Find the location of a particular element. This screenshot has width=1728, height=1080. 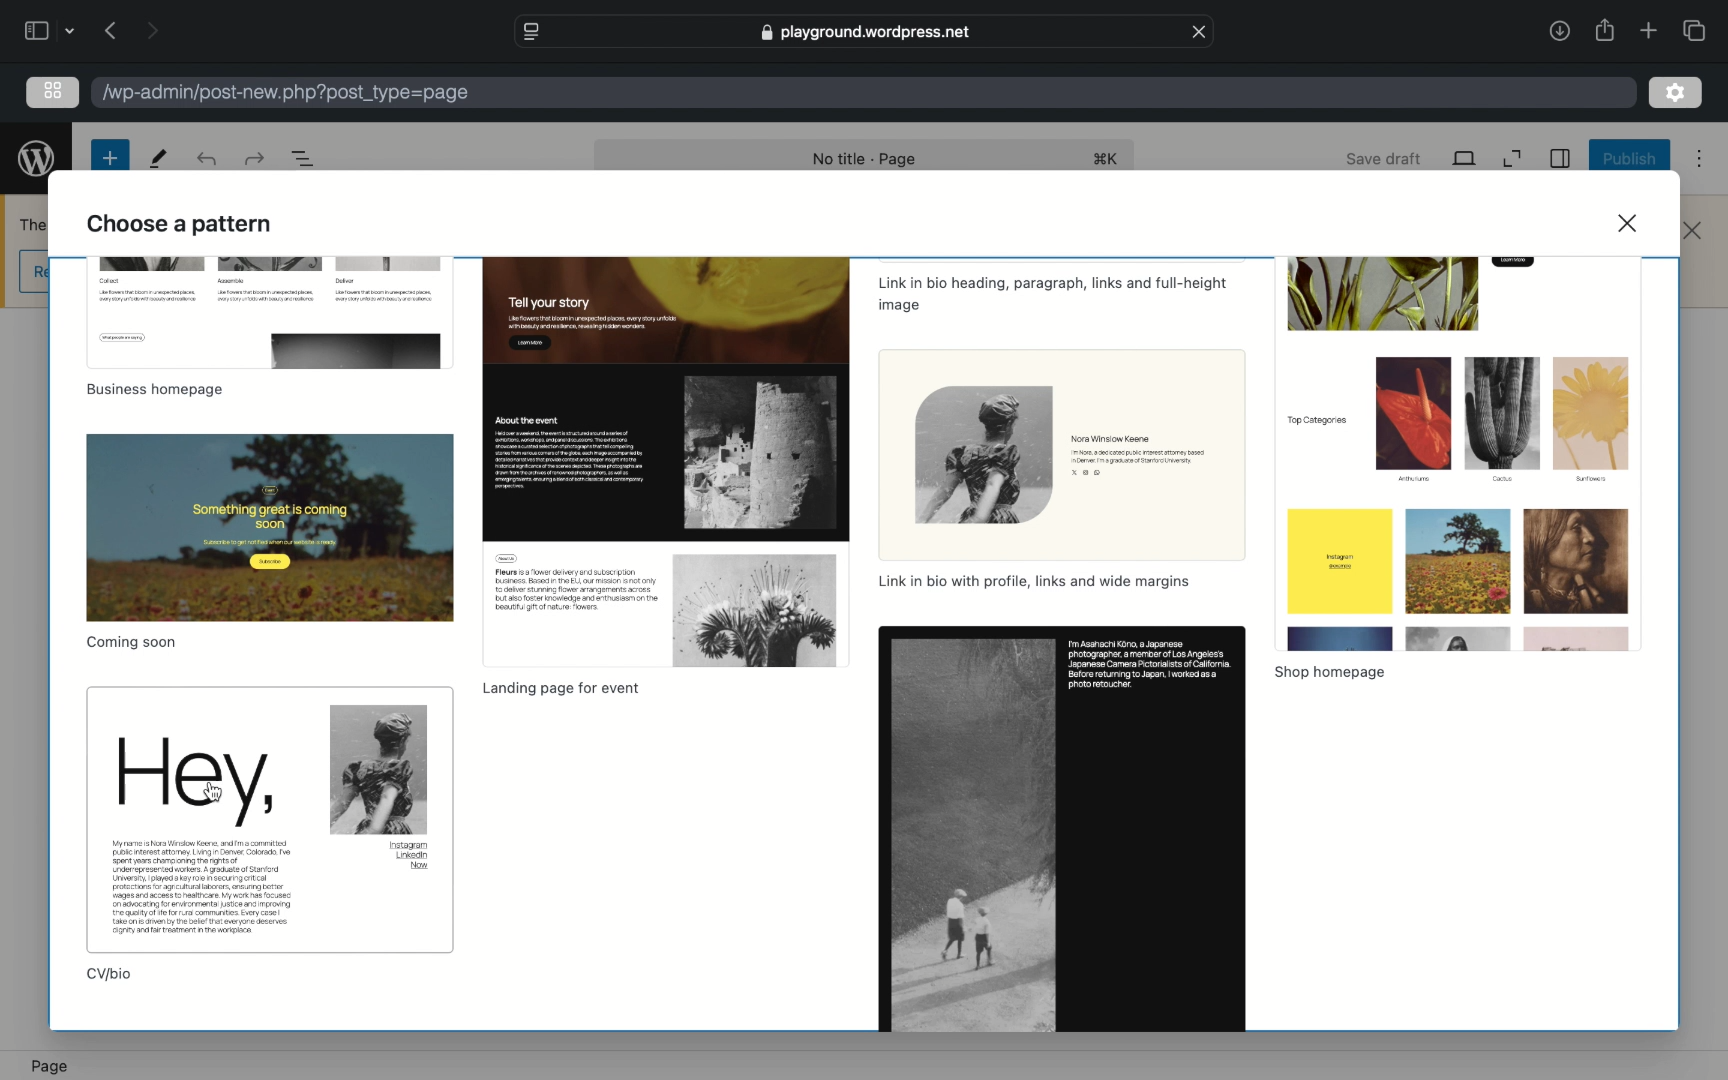

share is located at coordinates (1604, 30).